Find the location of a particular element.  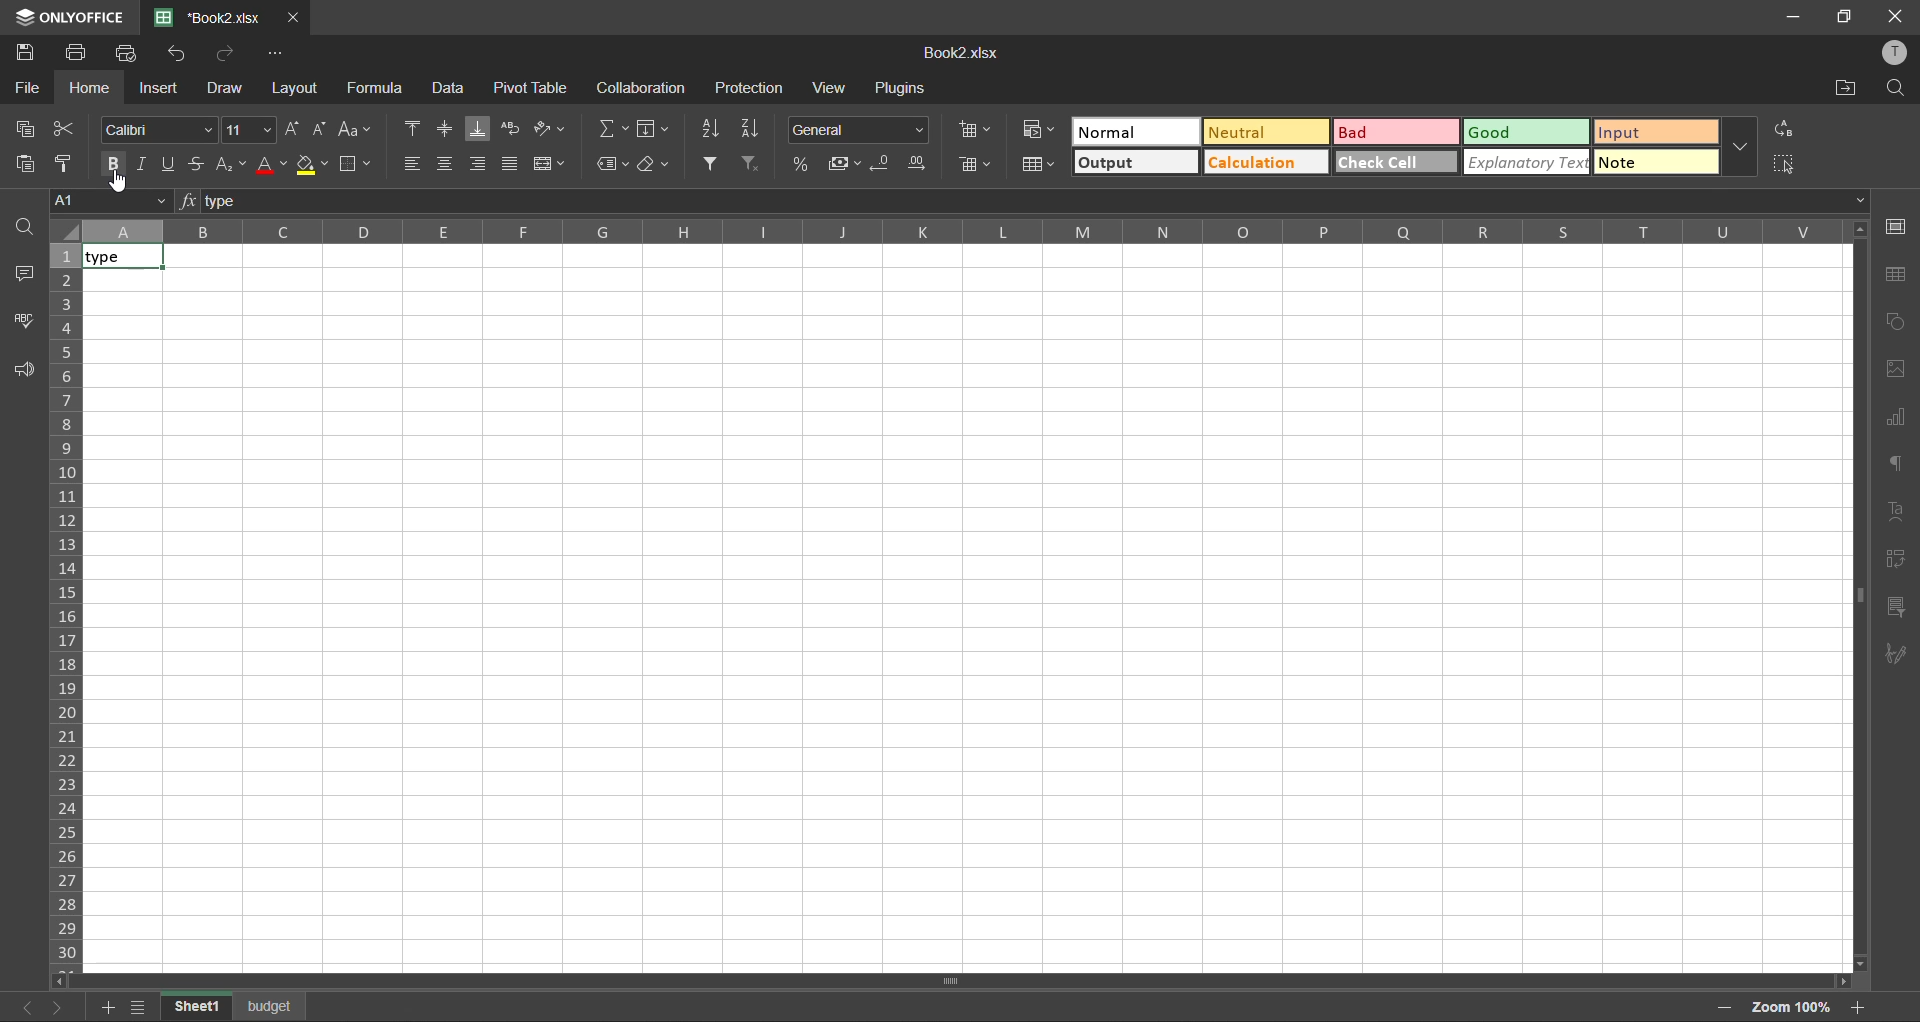

align bottom is located at coordinates (479, 130).